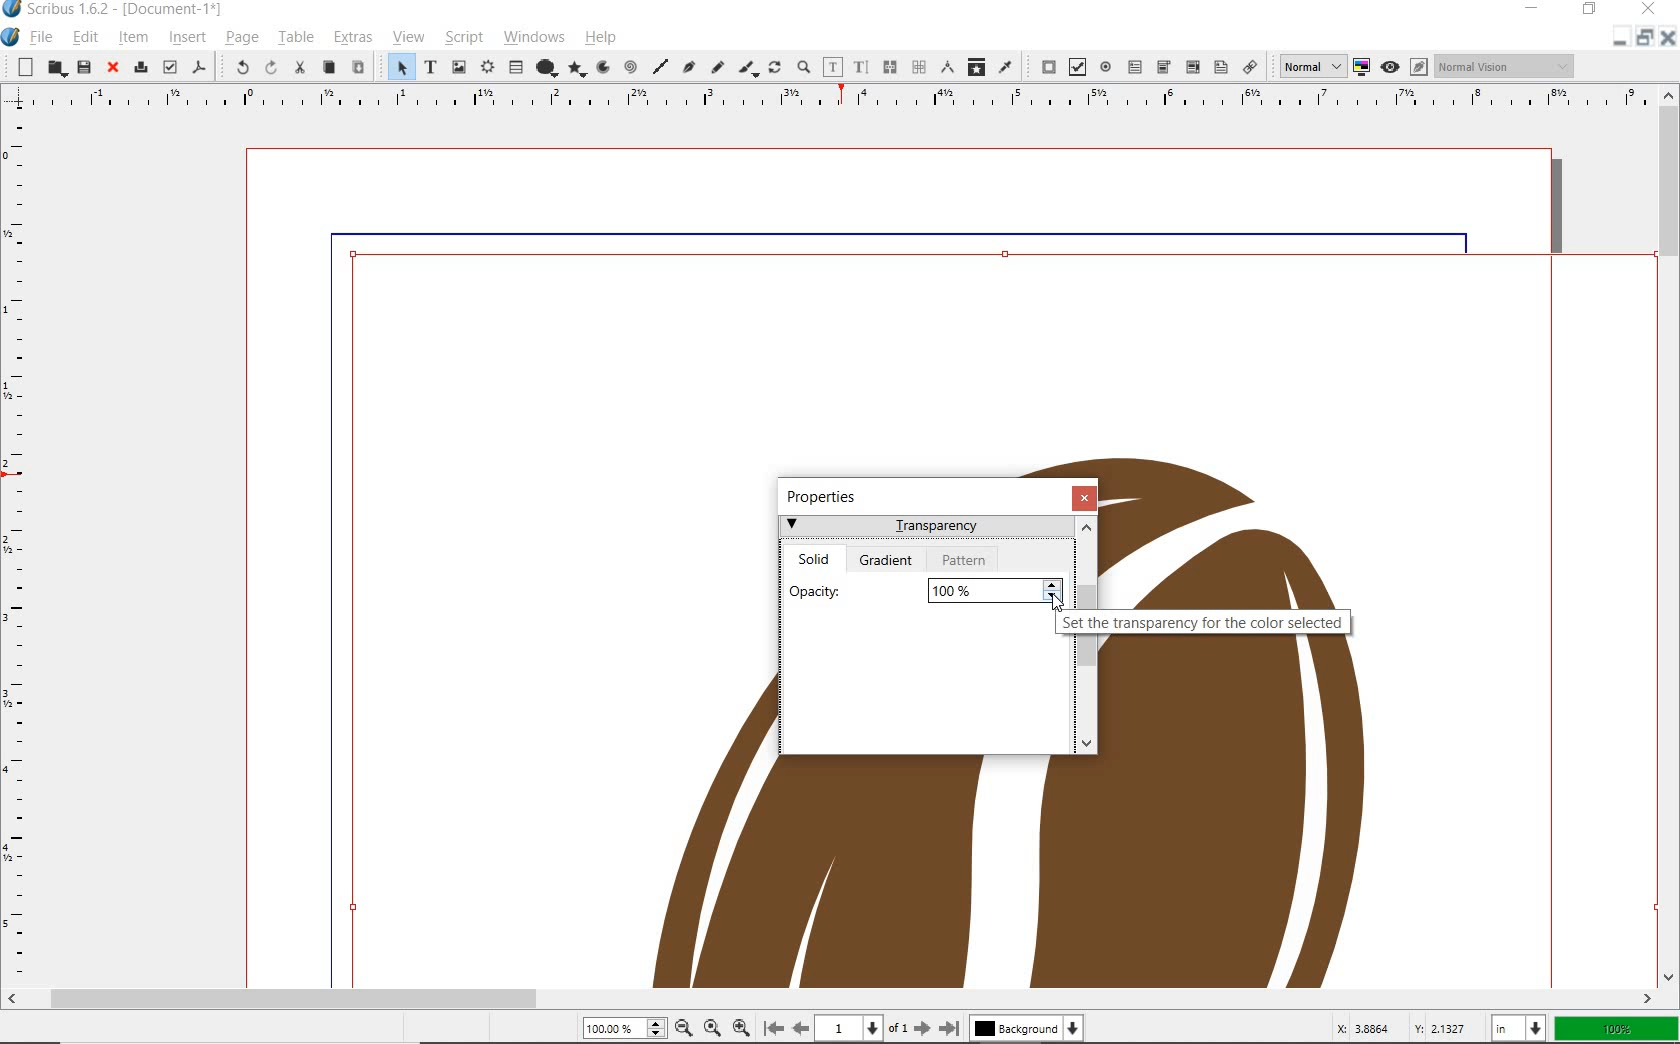 This screenshot has height=1044, width=1680. Describe the element at coordinates (805, 65) in the screenshot. I see `zoom in or zoom out` at that location.